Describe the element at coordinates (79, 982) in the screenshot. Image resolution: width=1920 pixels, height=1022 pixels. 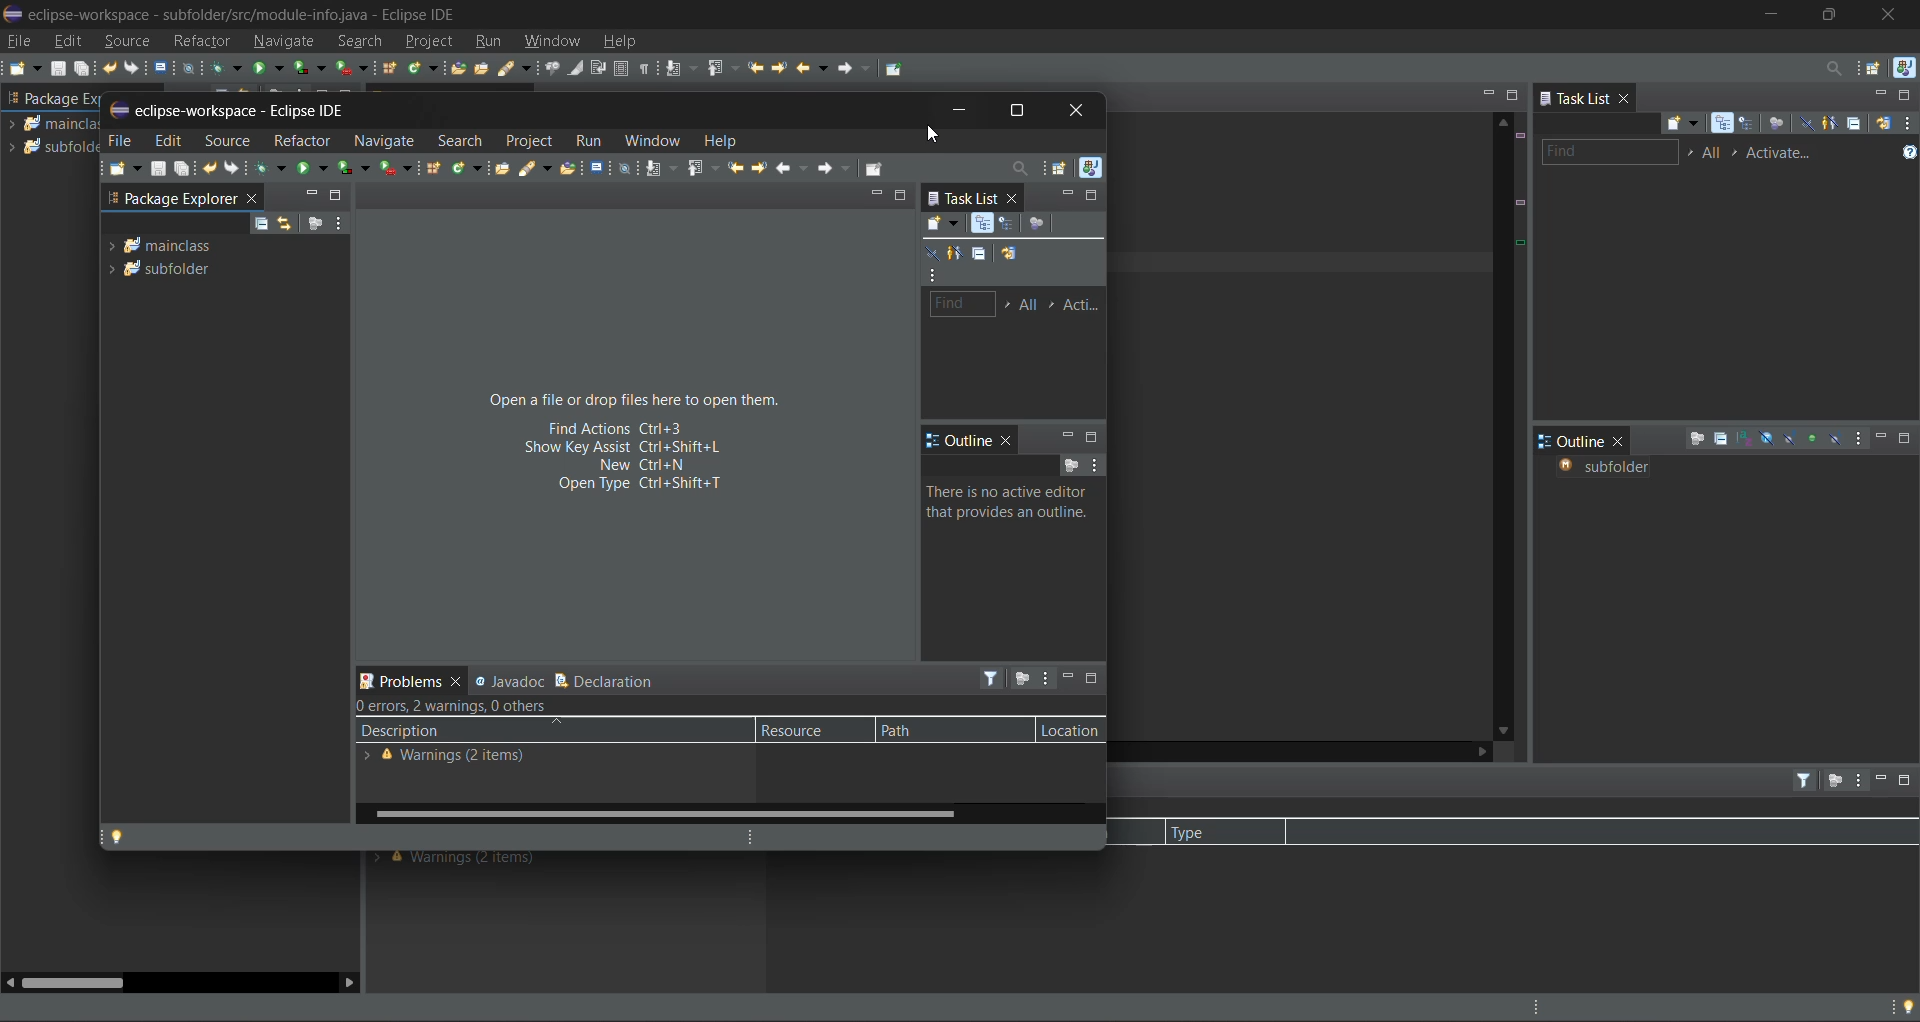
I see `horizontal scroll bar` at that location.